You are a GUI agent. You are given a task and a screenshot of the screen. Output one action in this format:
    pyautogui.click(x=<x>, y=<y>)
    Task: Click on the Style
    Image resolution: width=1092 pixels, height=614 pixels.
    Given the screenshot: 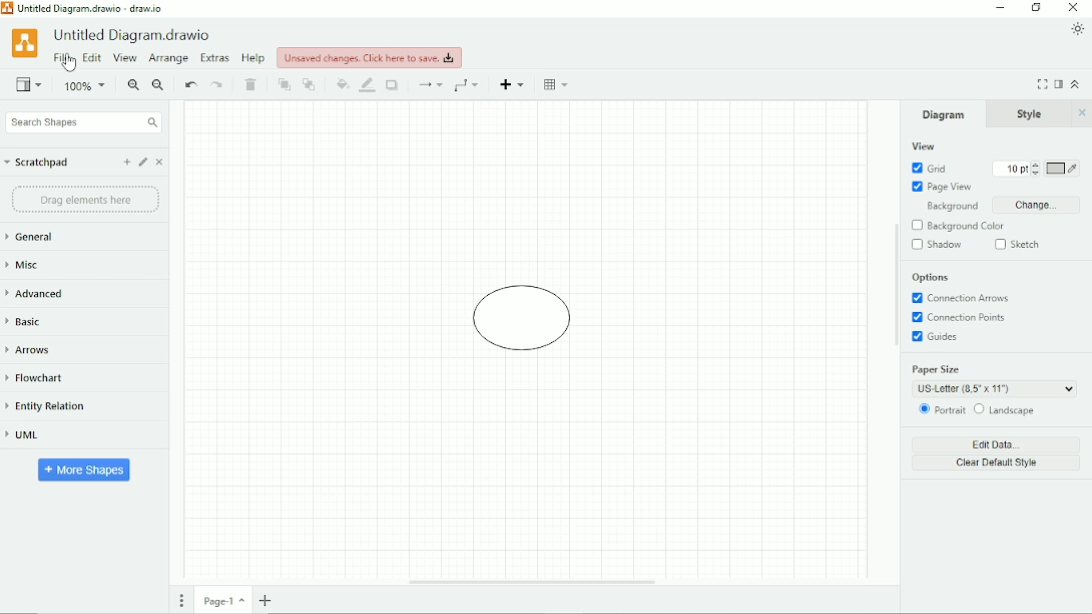 What is the action you would take?
    pyautogui.click(x=1032, y=113)
    